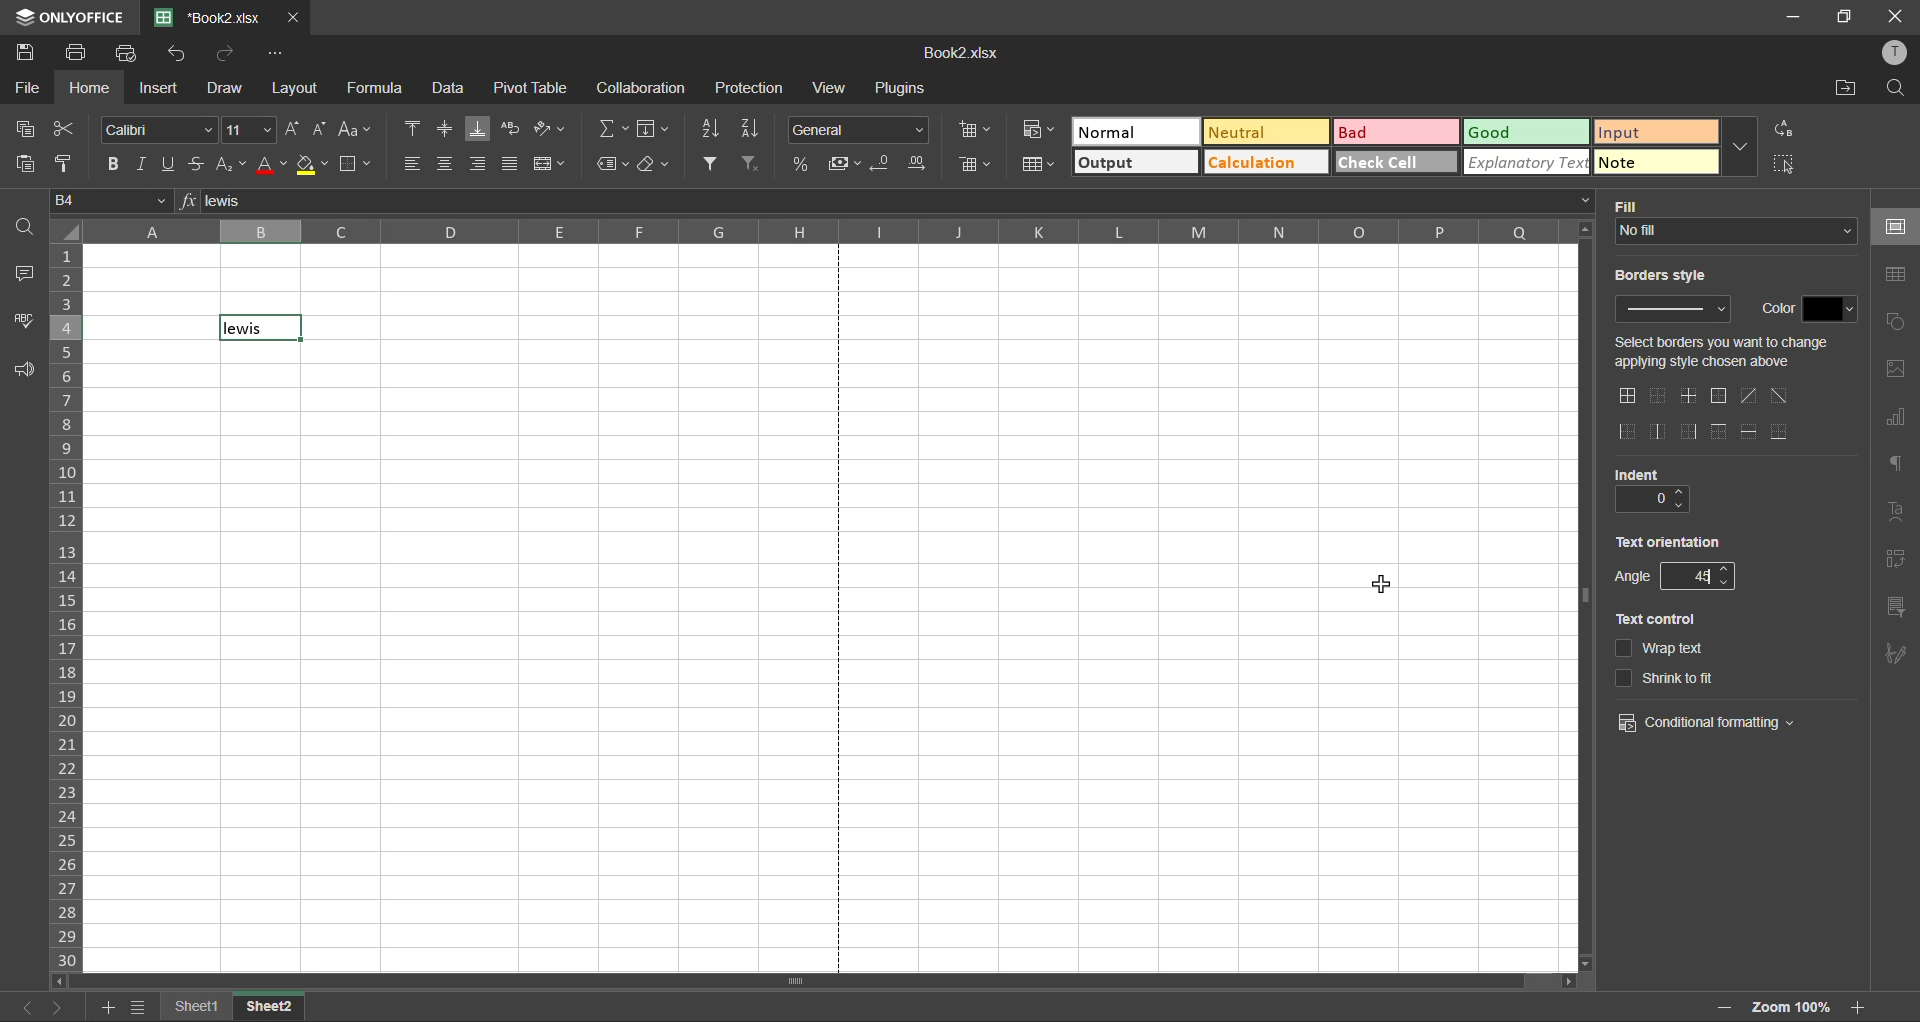 Image resolution: width=1920 pixels, height=1022 pixels. Describe the element at coordinates (1685, 507) in the screenshot. I see `decrease indent` at that location.